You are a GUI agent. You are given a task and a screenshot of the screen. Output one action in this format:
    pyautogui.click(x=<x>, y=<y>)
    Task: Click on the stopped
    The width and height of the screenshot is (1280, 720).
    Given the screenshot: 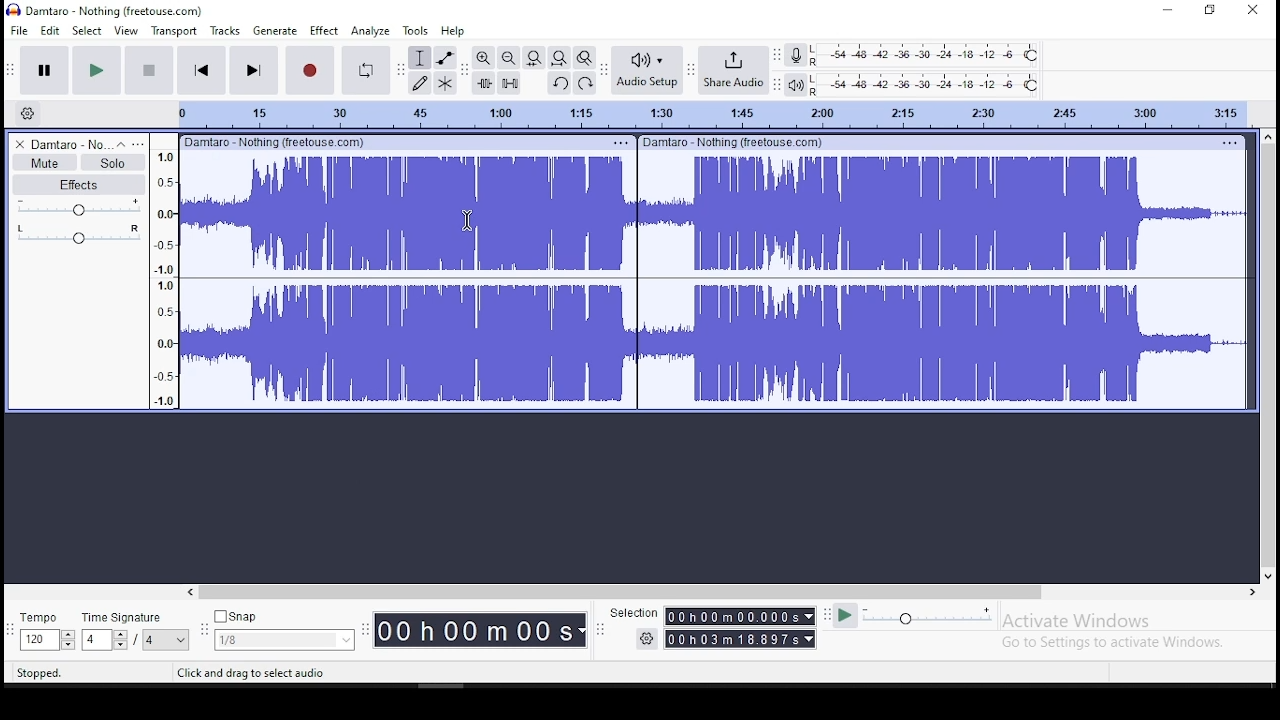 What is the action you would take?
    pyautogui.click(x=40, y=673)
    